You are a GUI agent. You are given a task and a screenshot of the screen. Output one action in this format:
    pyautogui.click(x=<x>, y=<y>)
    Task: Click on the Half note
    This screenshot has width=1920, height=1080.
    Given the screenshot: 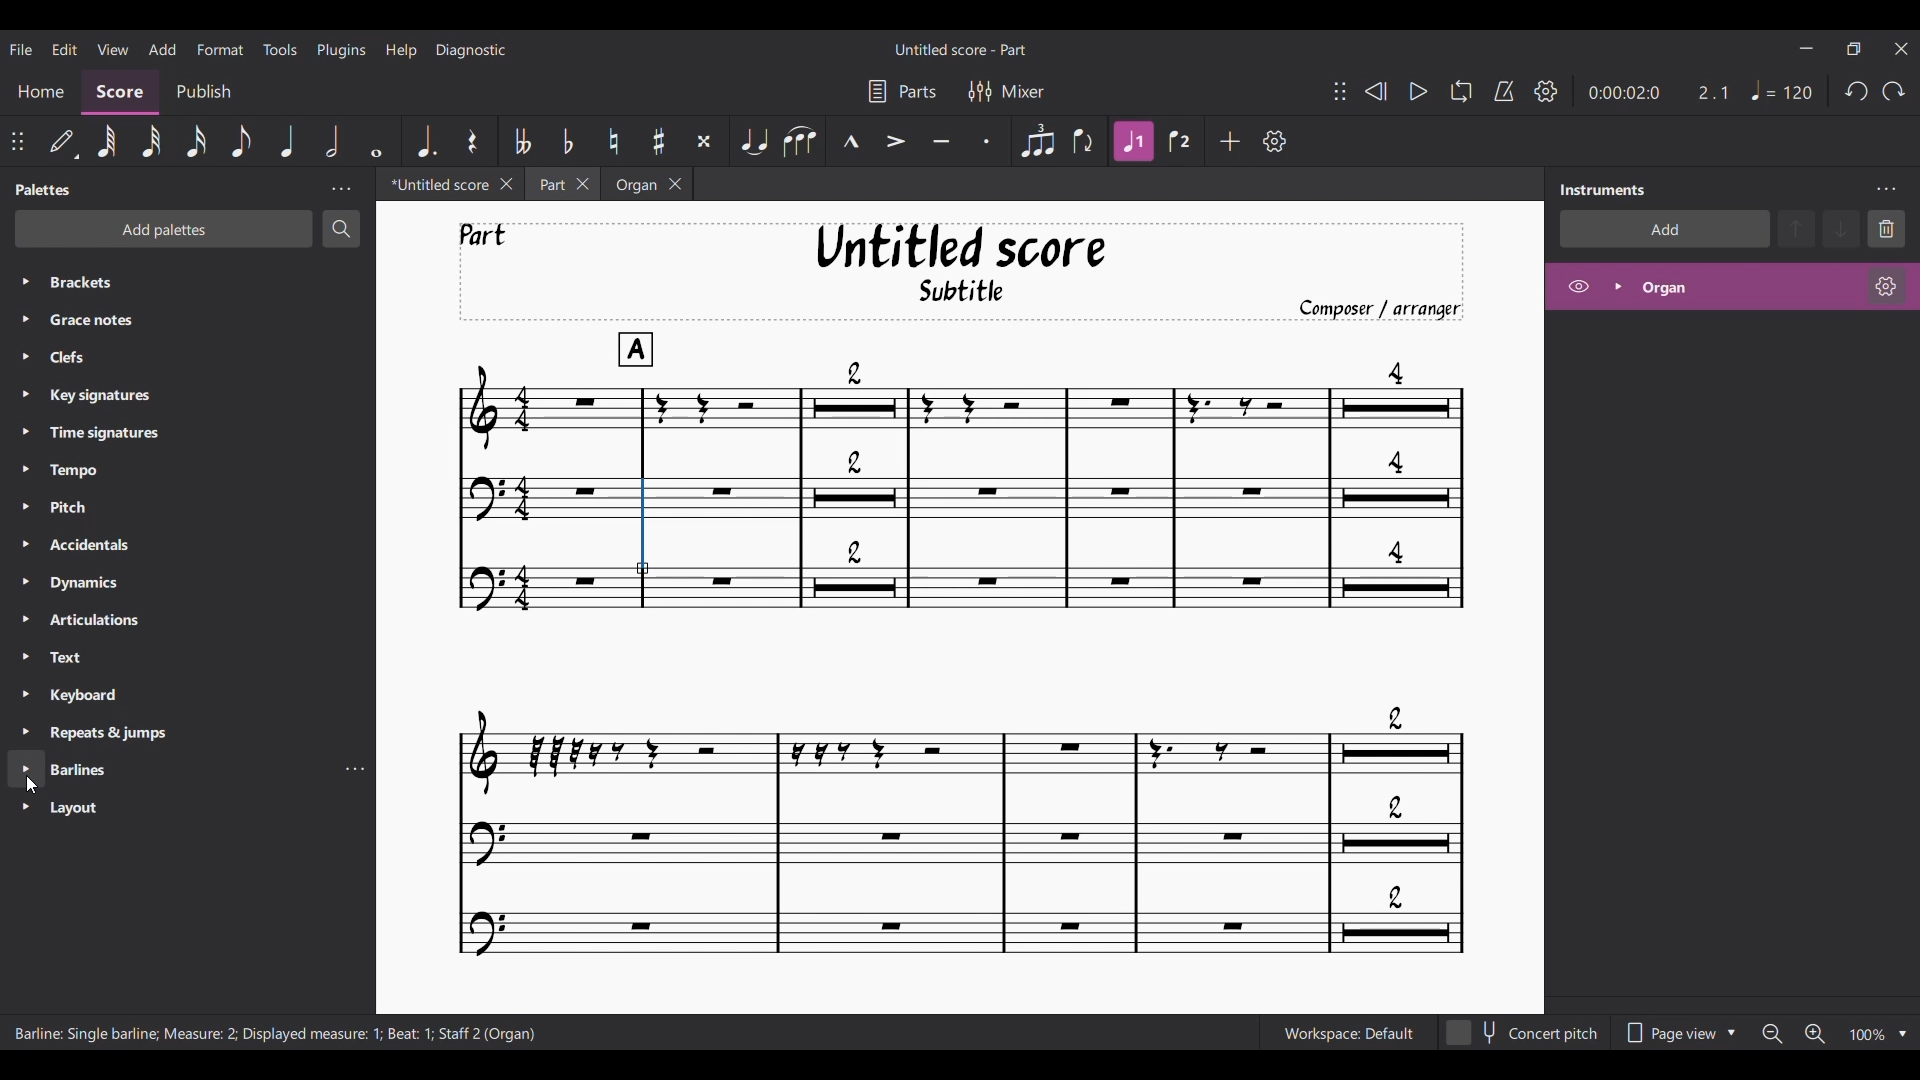 What is the action you would take?
    pyautogui.click(x=332, y=140)
    